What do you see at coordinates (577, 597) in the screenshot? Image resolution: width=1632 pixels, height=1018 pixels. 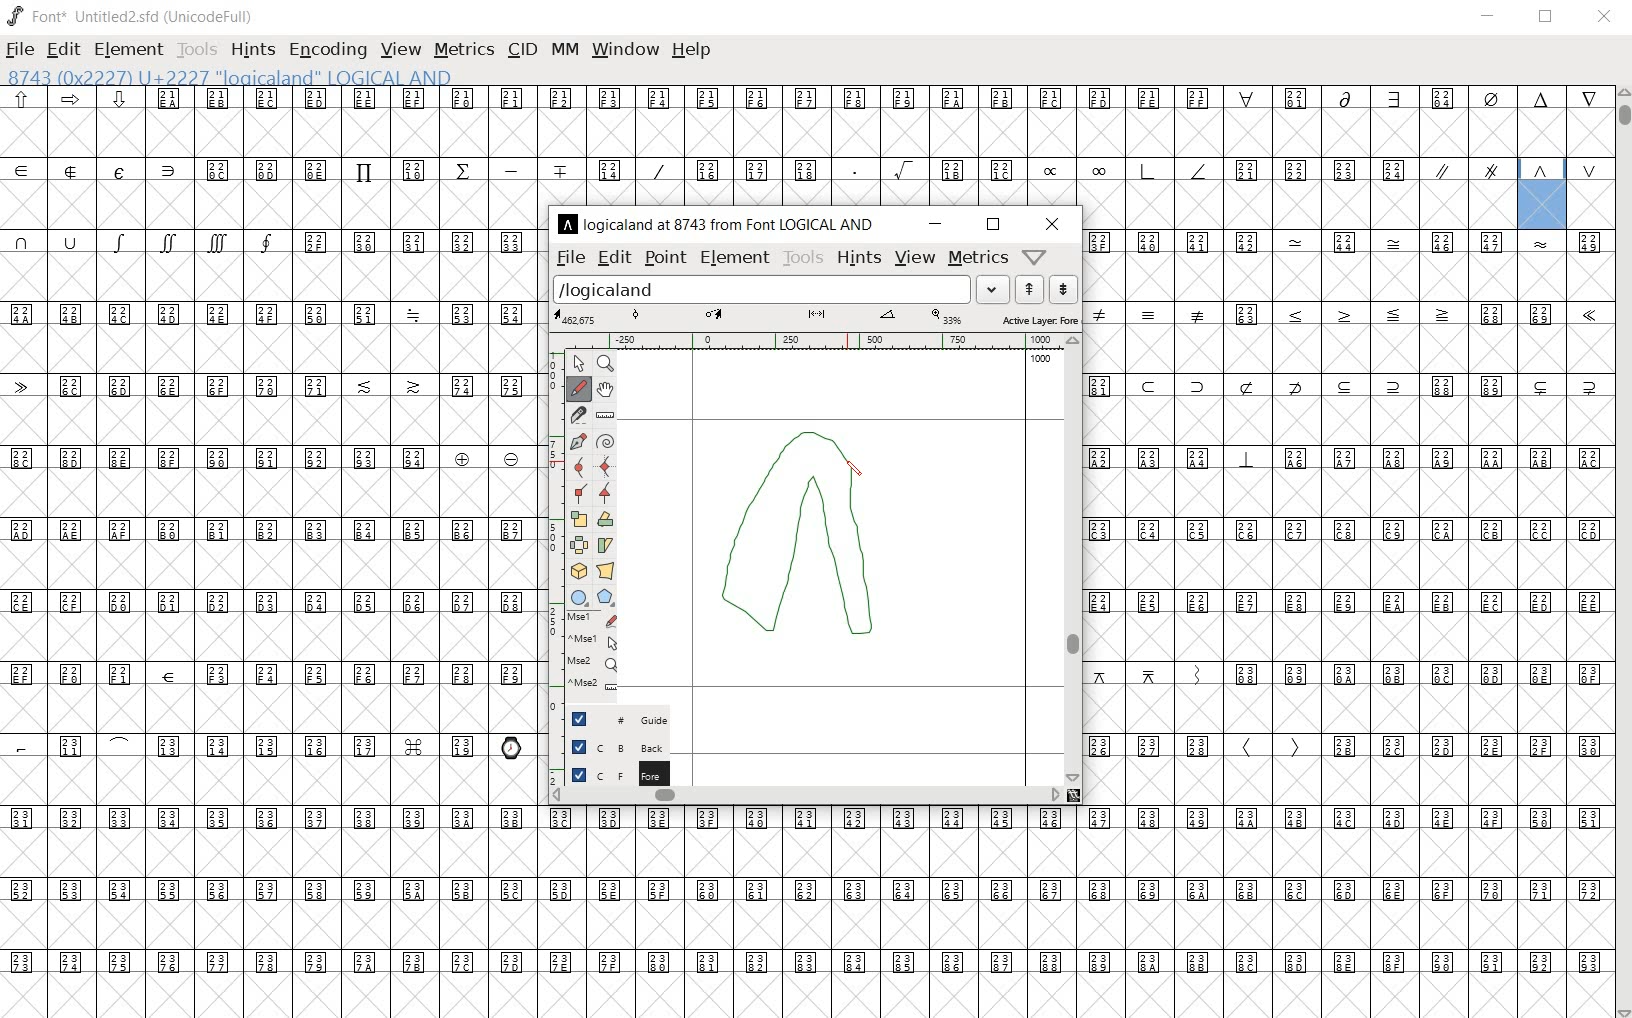 I see `rectangle or ellipse` at bounding box center [577, 597].